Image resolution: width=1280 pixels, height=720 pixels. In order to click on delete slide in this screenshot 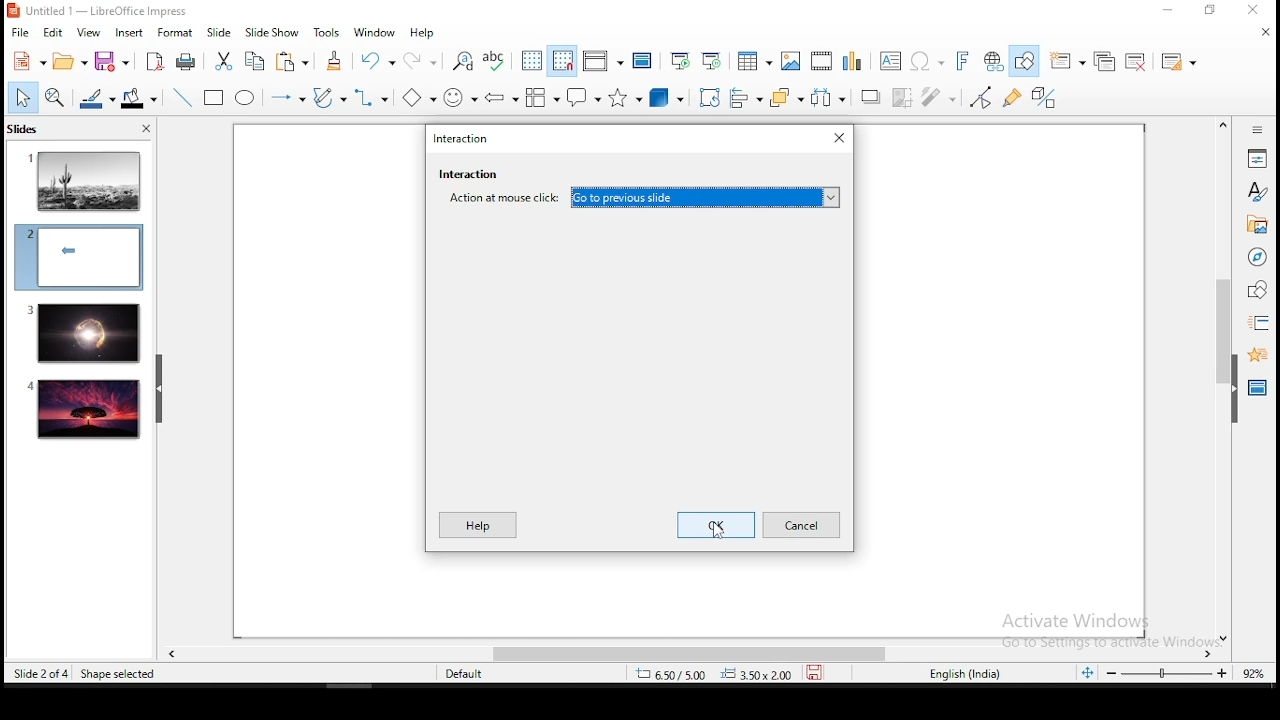, I will do `click(1137, 62)`.